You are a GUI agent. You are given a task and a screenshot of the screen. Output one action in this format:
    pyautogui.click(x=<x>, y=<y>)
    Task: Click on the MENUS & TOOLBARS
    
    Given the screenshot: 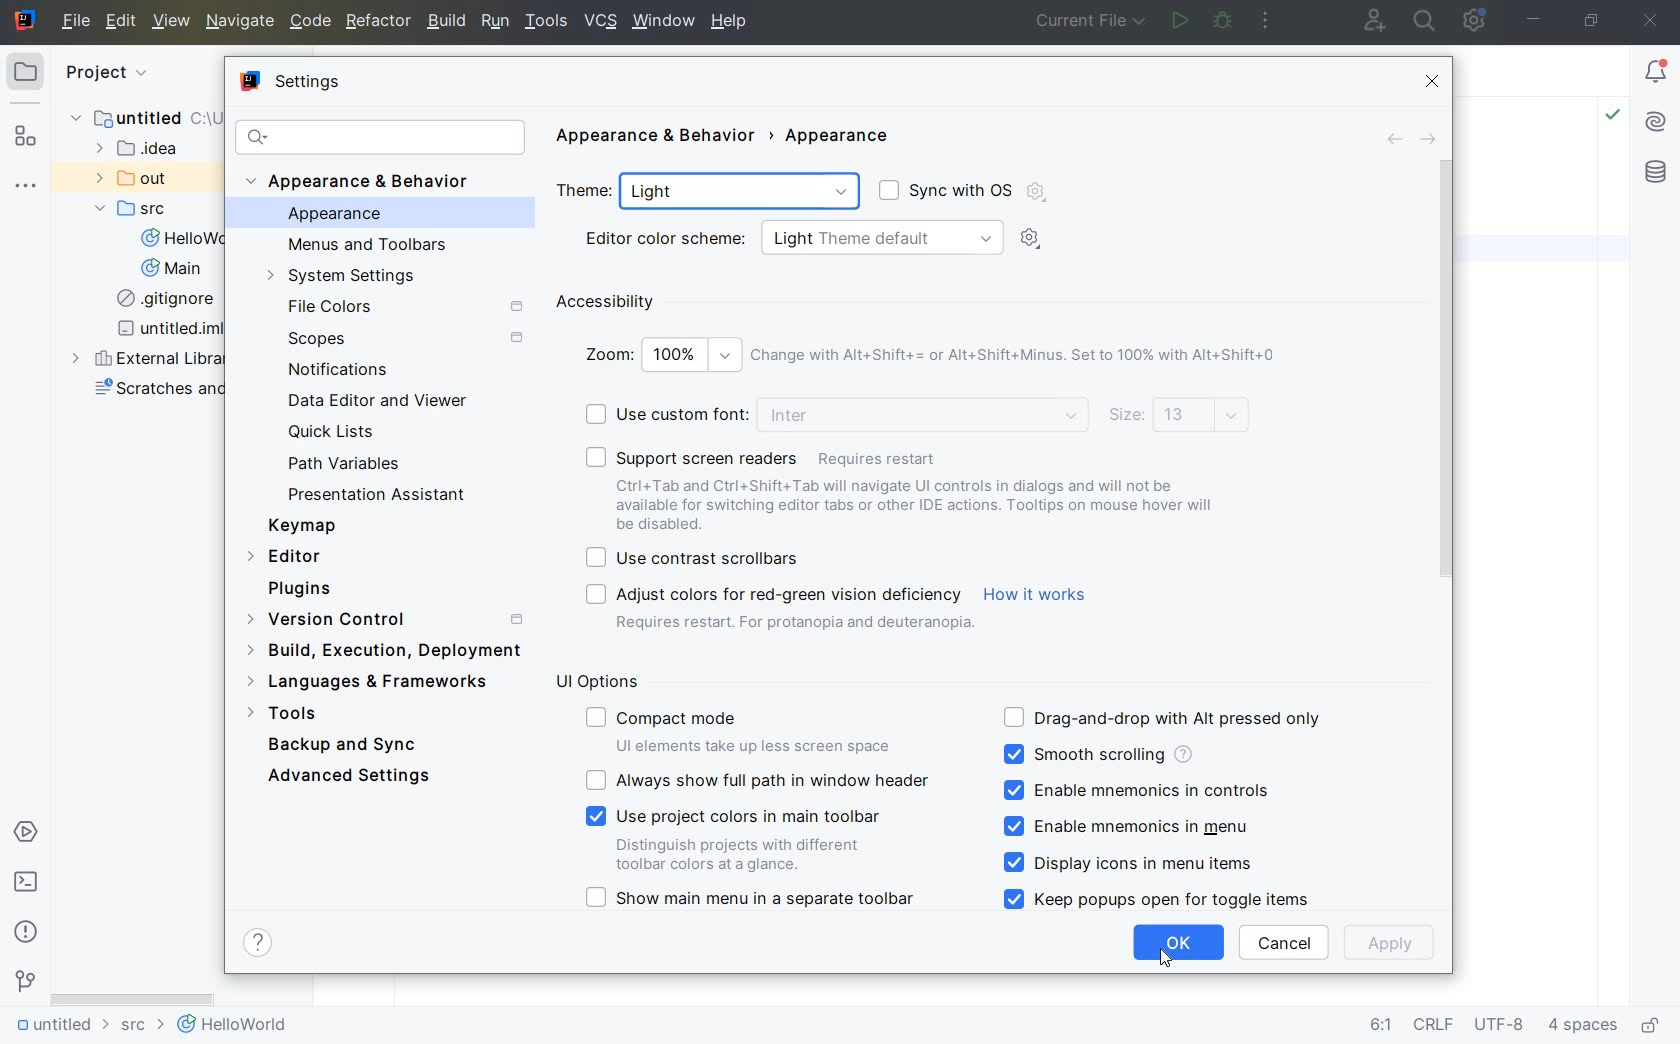 What is the action you would take?
    pyautogui.click(x=369, y=246)
    